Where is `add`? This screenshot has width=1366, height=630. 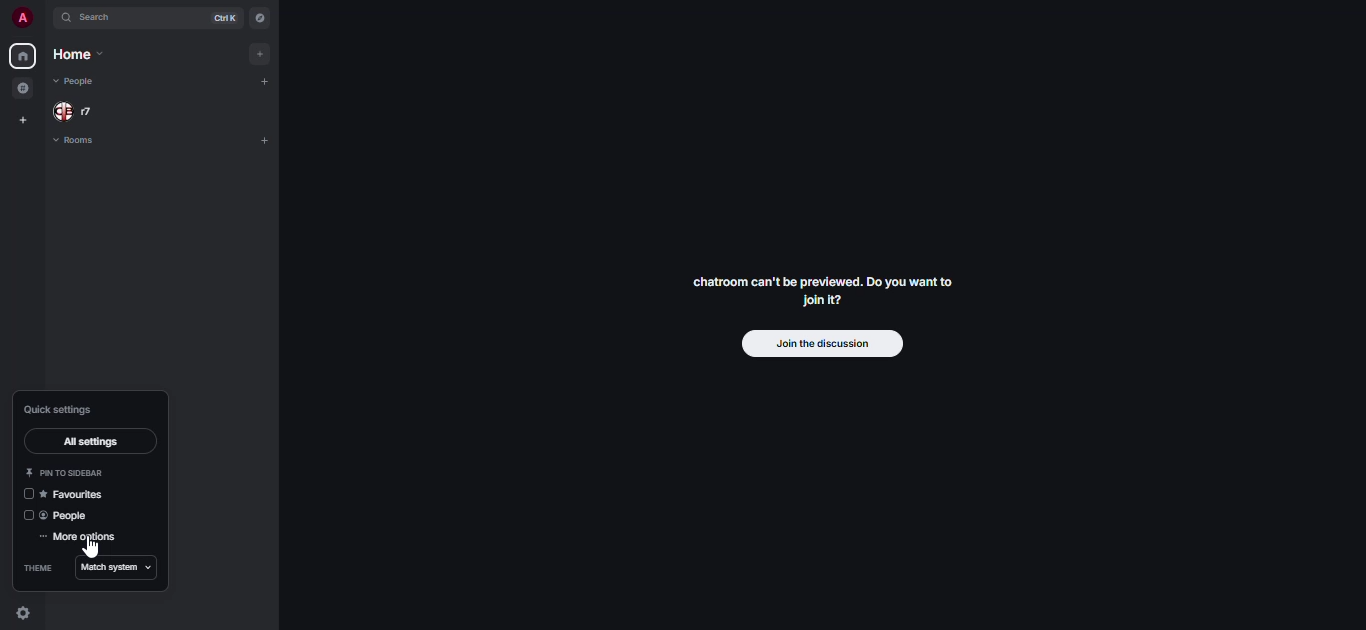
add is located at coordinates (257, 53).